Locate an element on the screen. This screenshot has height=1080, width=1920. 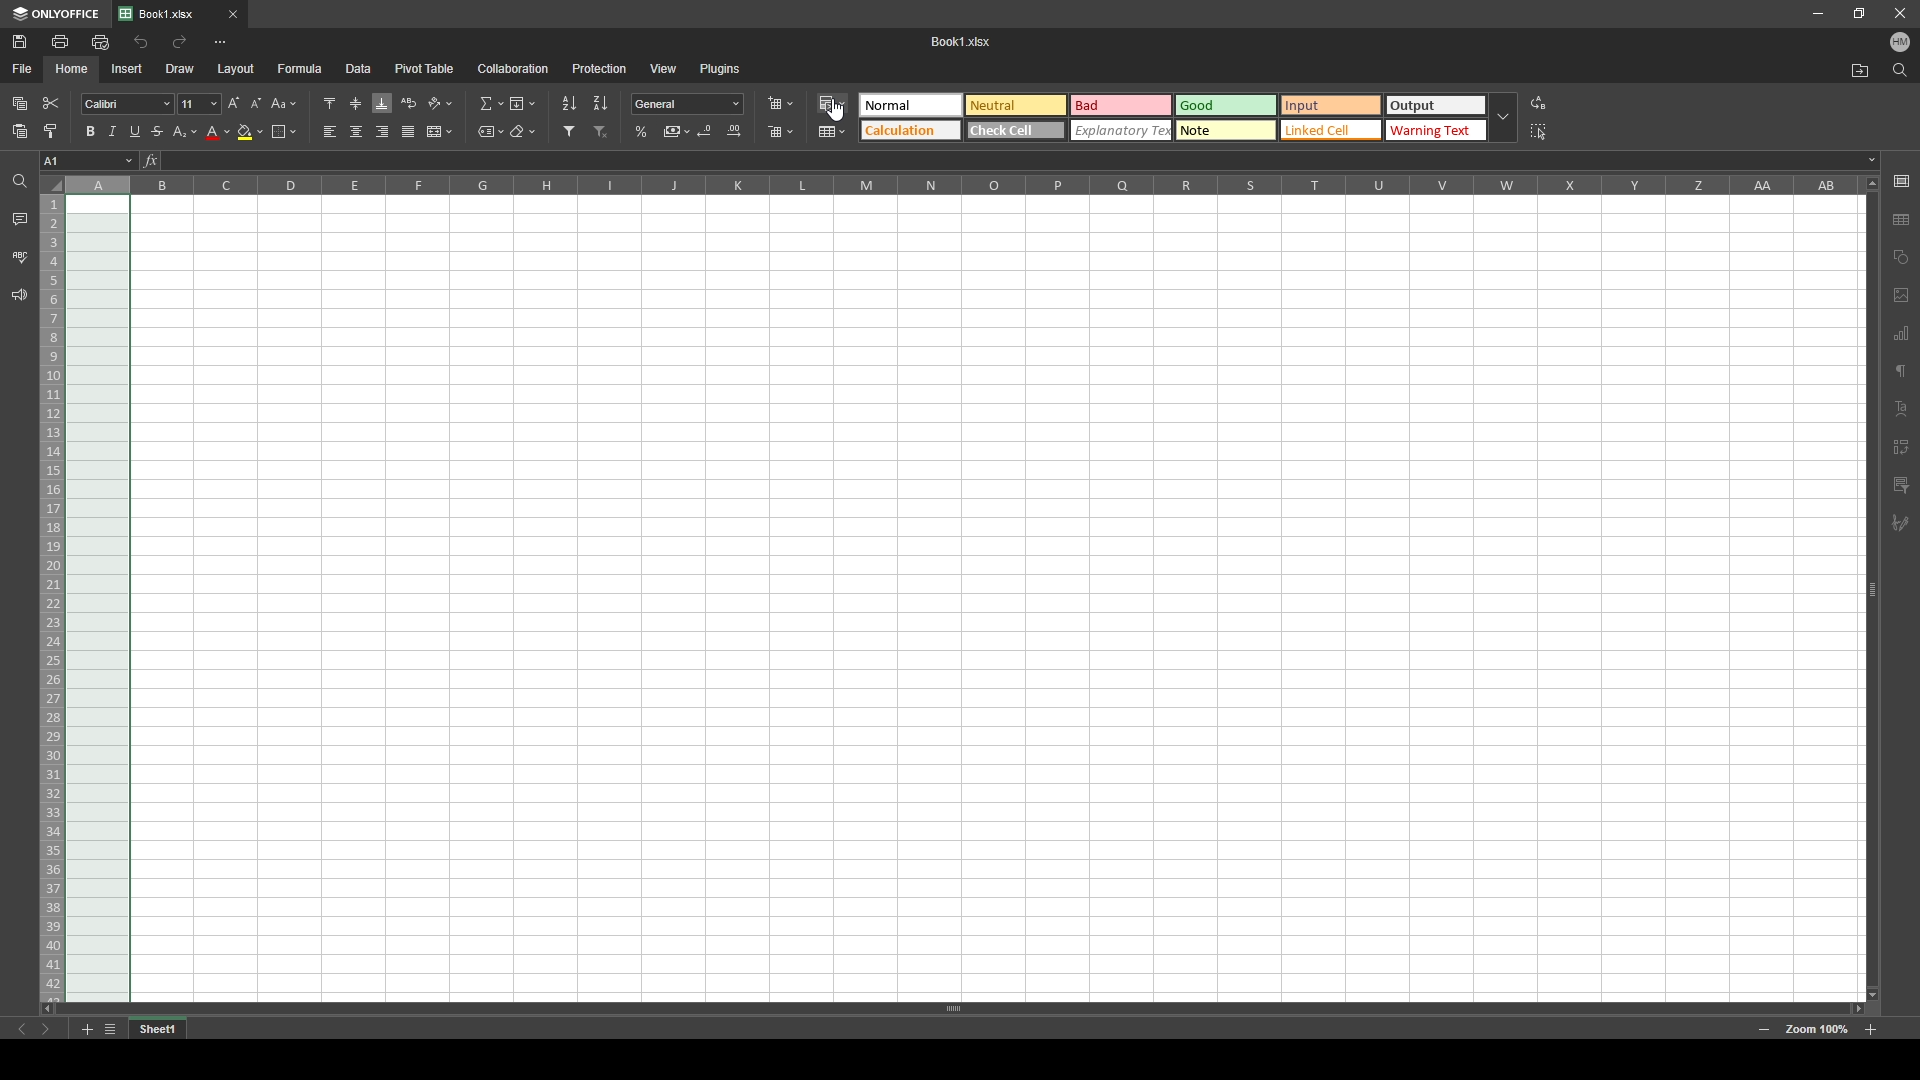
text alignment is located at coordinates (1901, 409).